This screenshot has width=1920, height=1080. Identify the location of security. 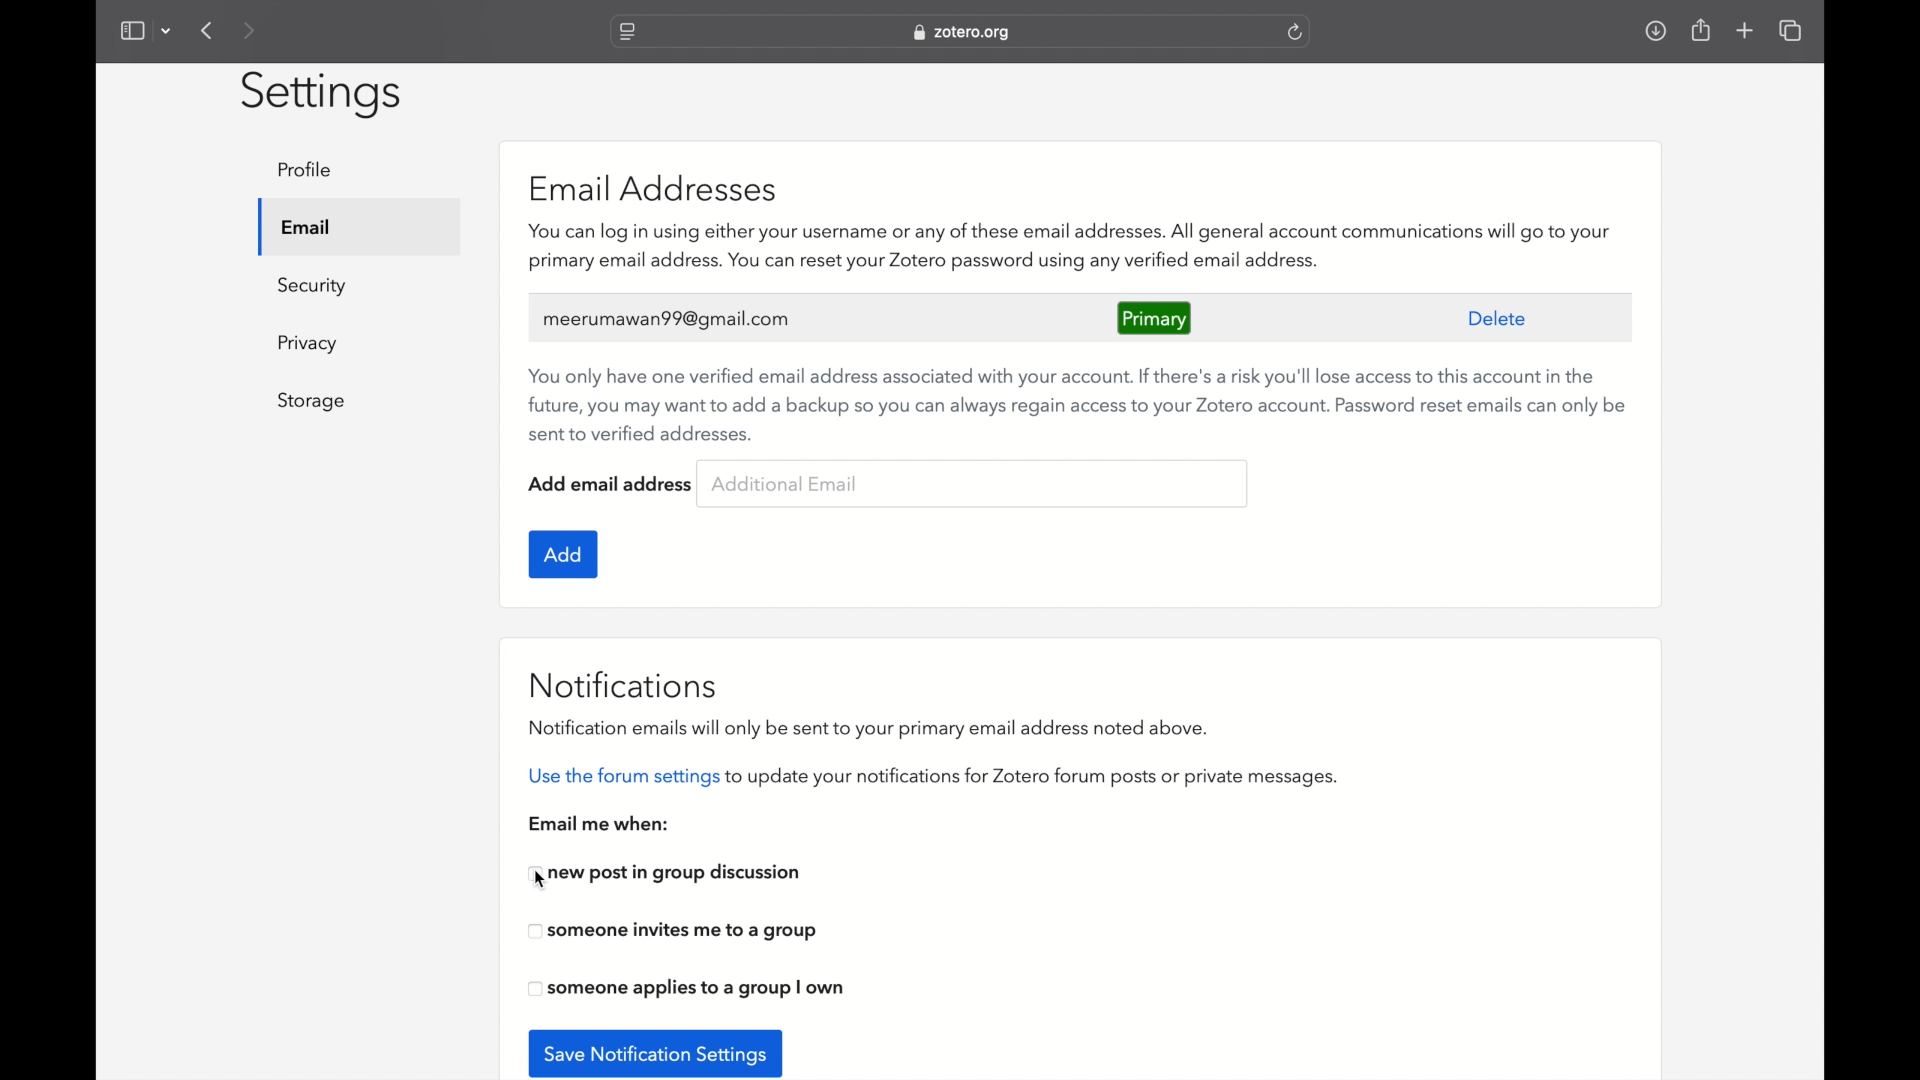
(312, 285).